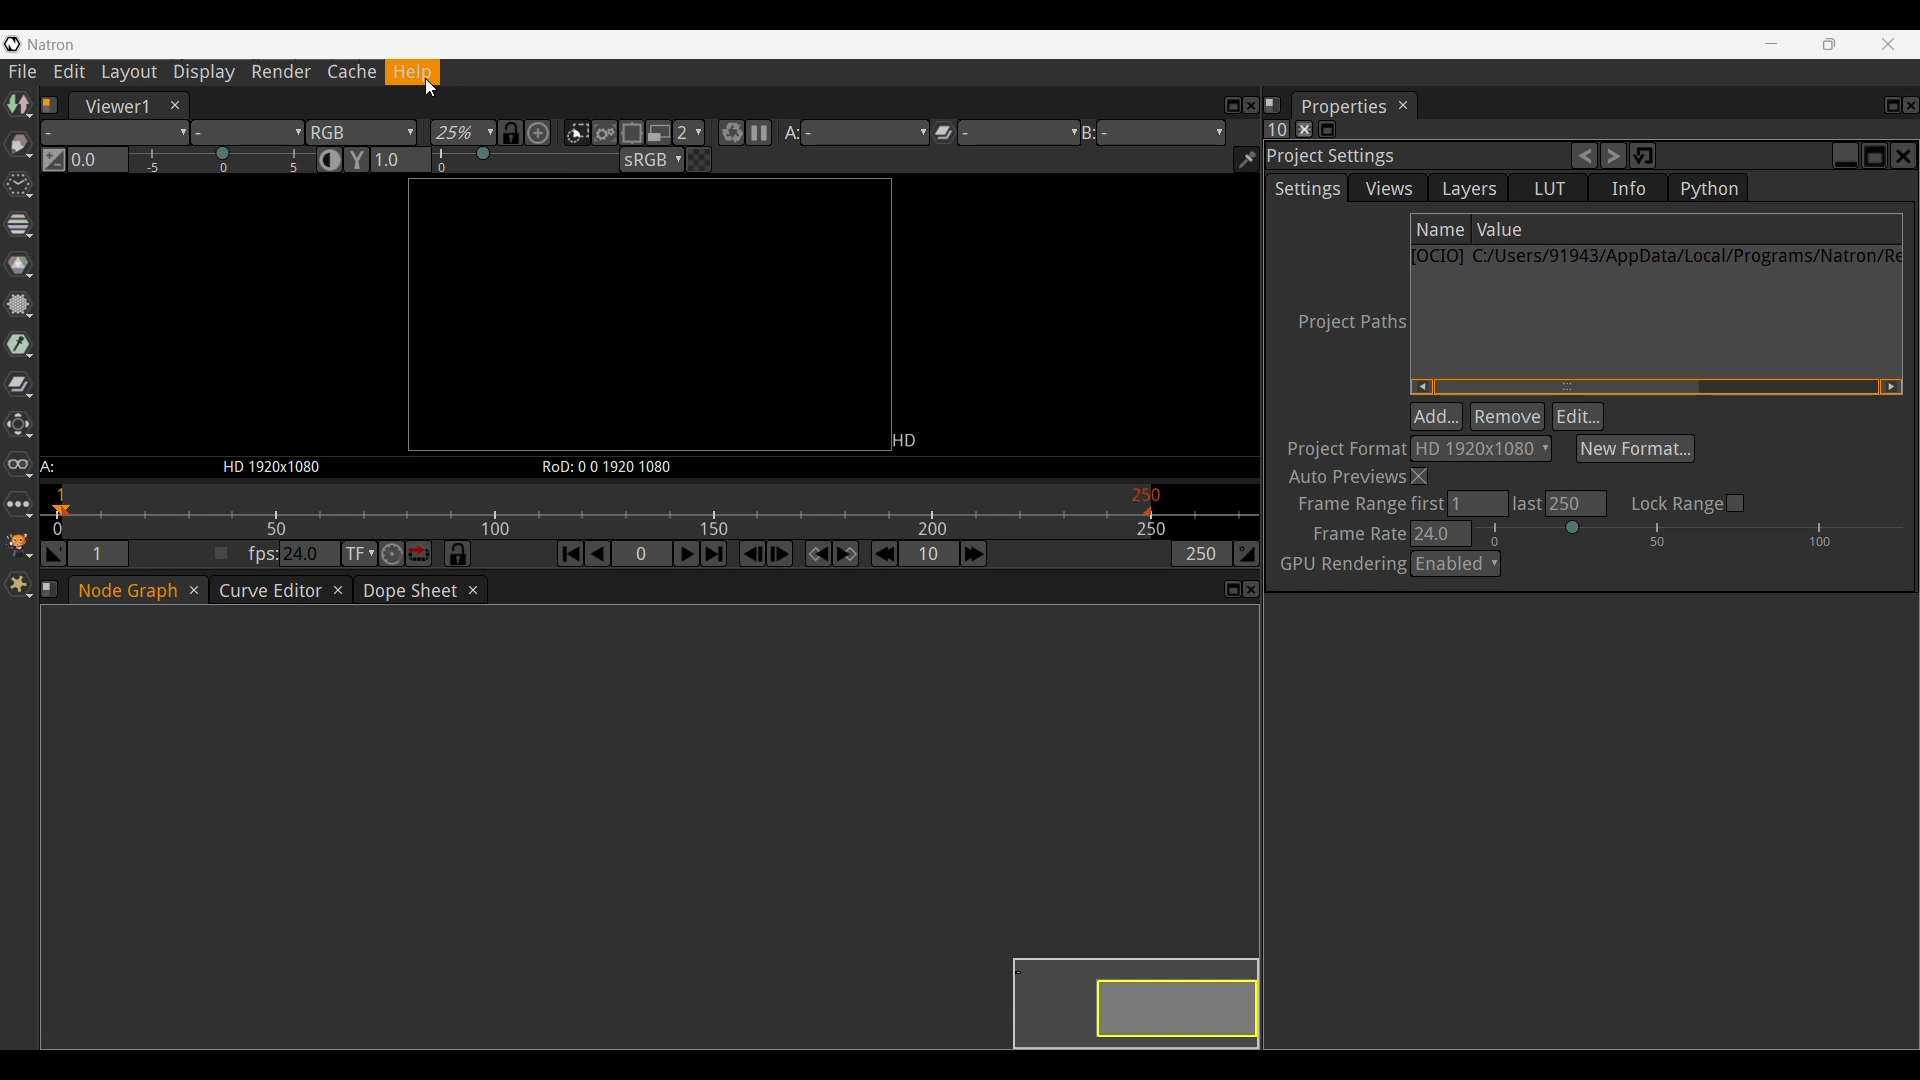 The width and height of the screenshot is (1920, 1080). I want to click on Project Format: , so click(1348, 446).